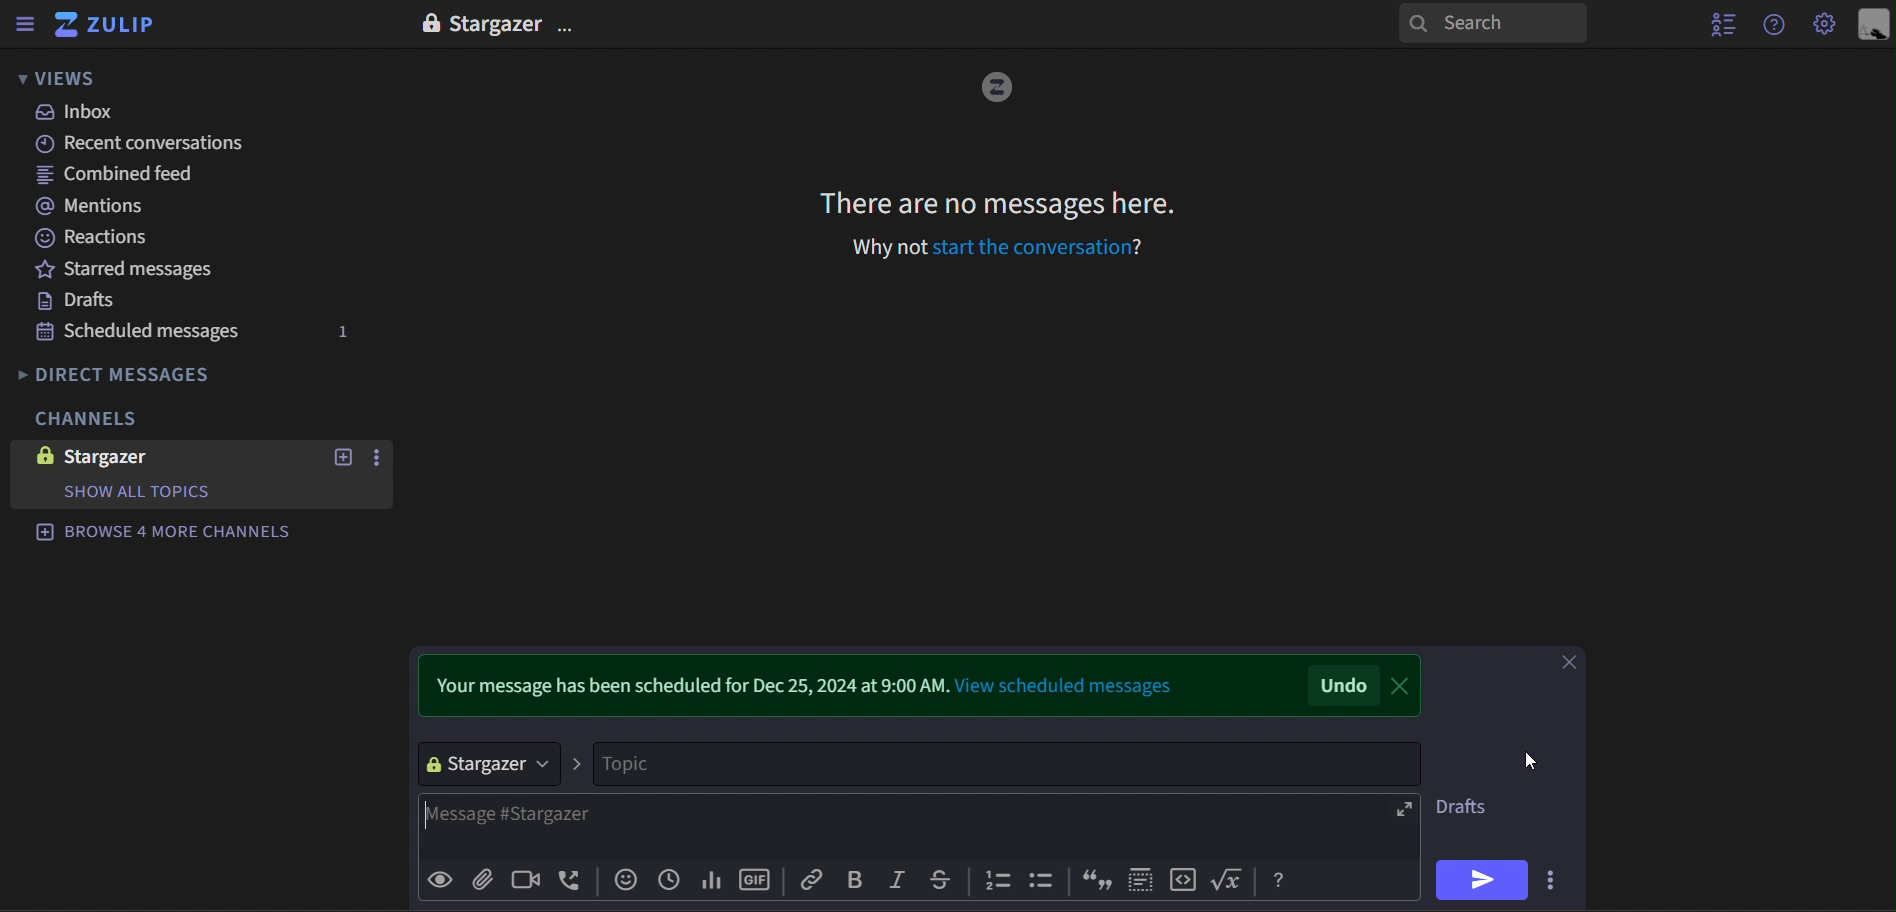 Image resolution: width=1896 pixels, height=912 pixels. Describe the element at coordinates (1557, 879) in the screenshot. I see `options` at that location.